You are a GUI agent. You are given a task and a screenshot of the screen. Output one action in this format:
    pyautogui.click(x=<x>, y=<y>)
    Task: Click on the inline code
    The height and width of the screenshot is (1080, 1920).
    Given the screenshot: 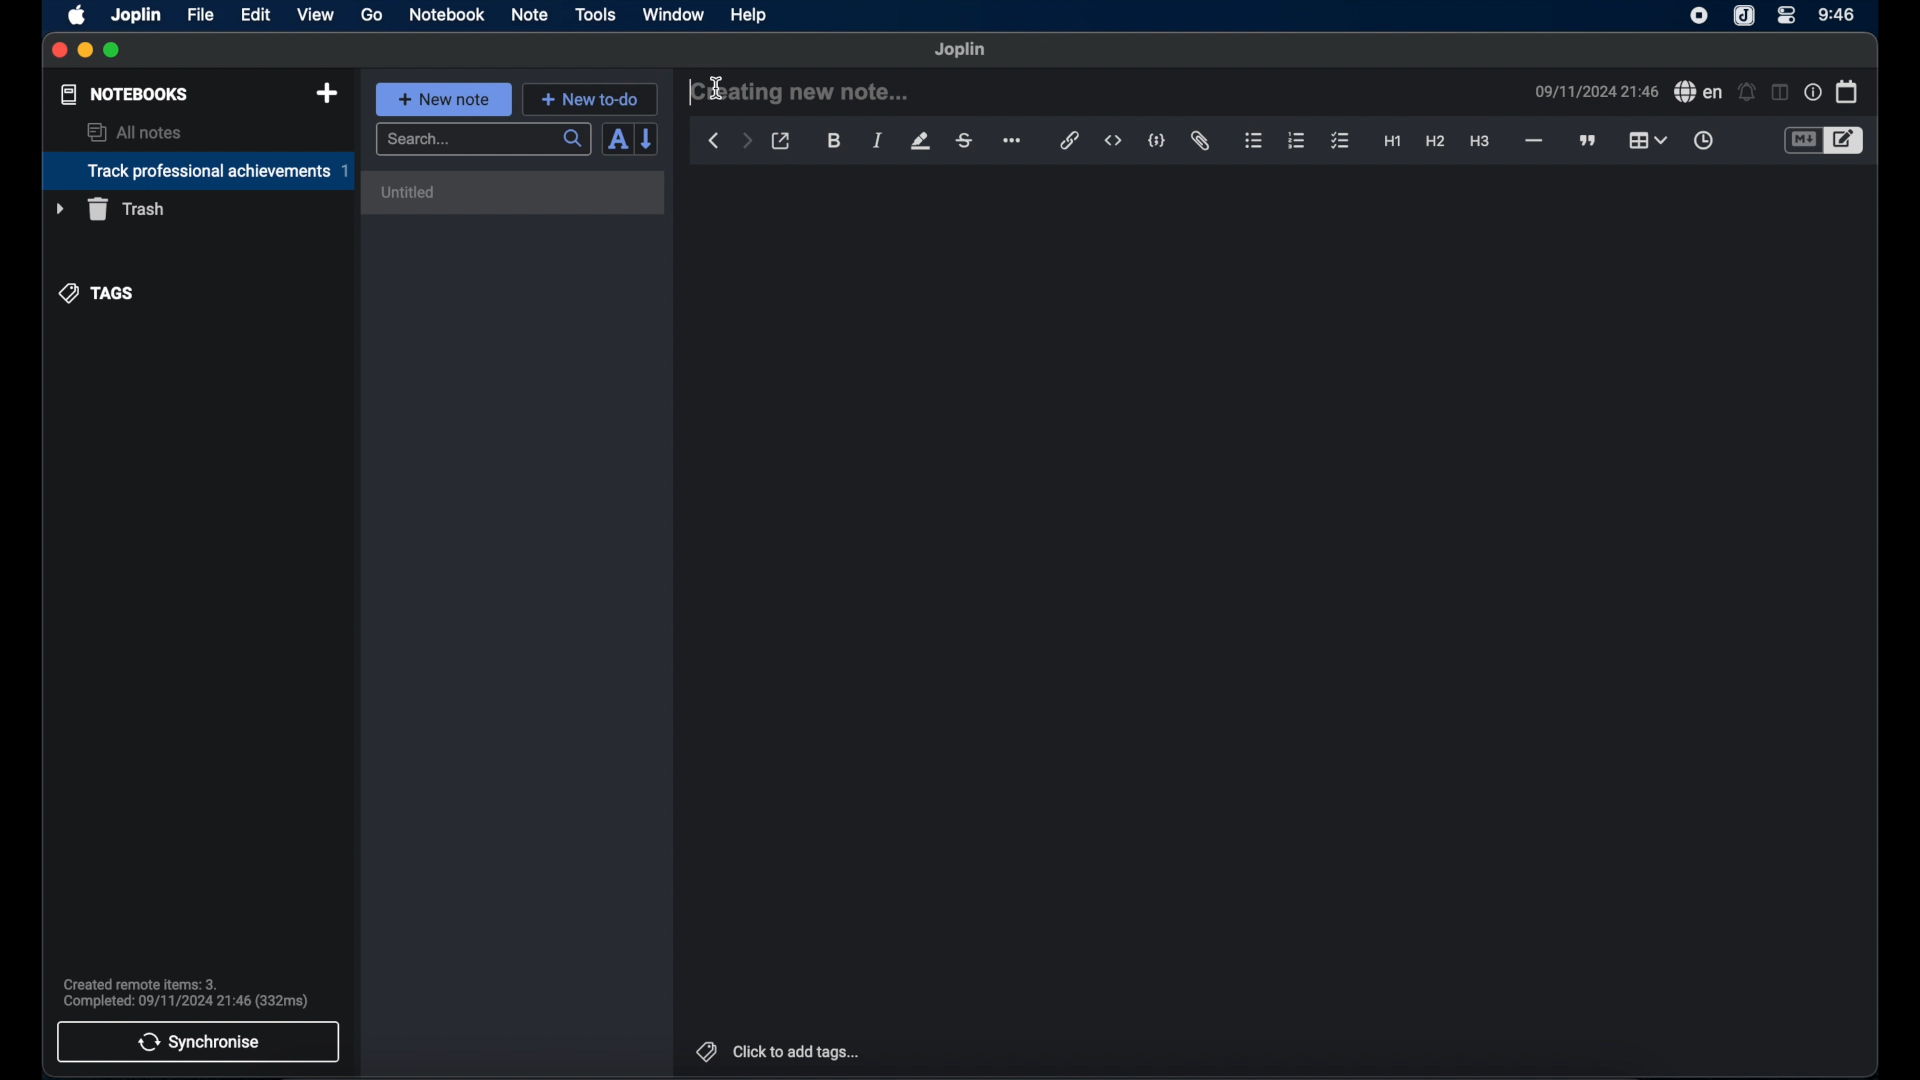 What is the action you would take?
    pyautogui.click(x=1113, y=141)
    